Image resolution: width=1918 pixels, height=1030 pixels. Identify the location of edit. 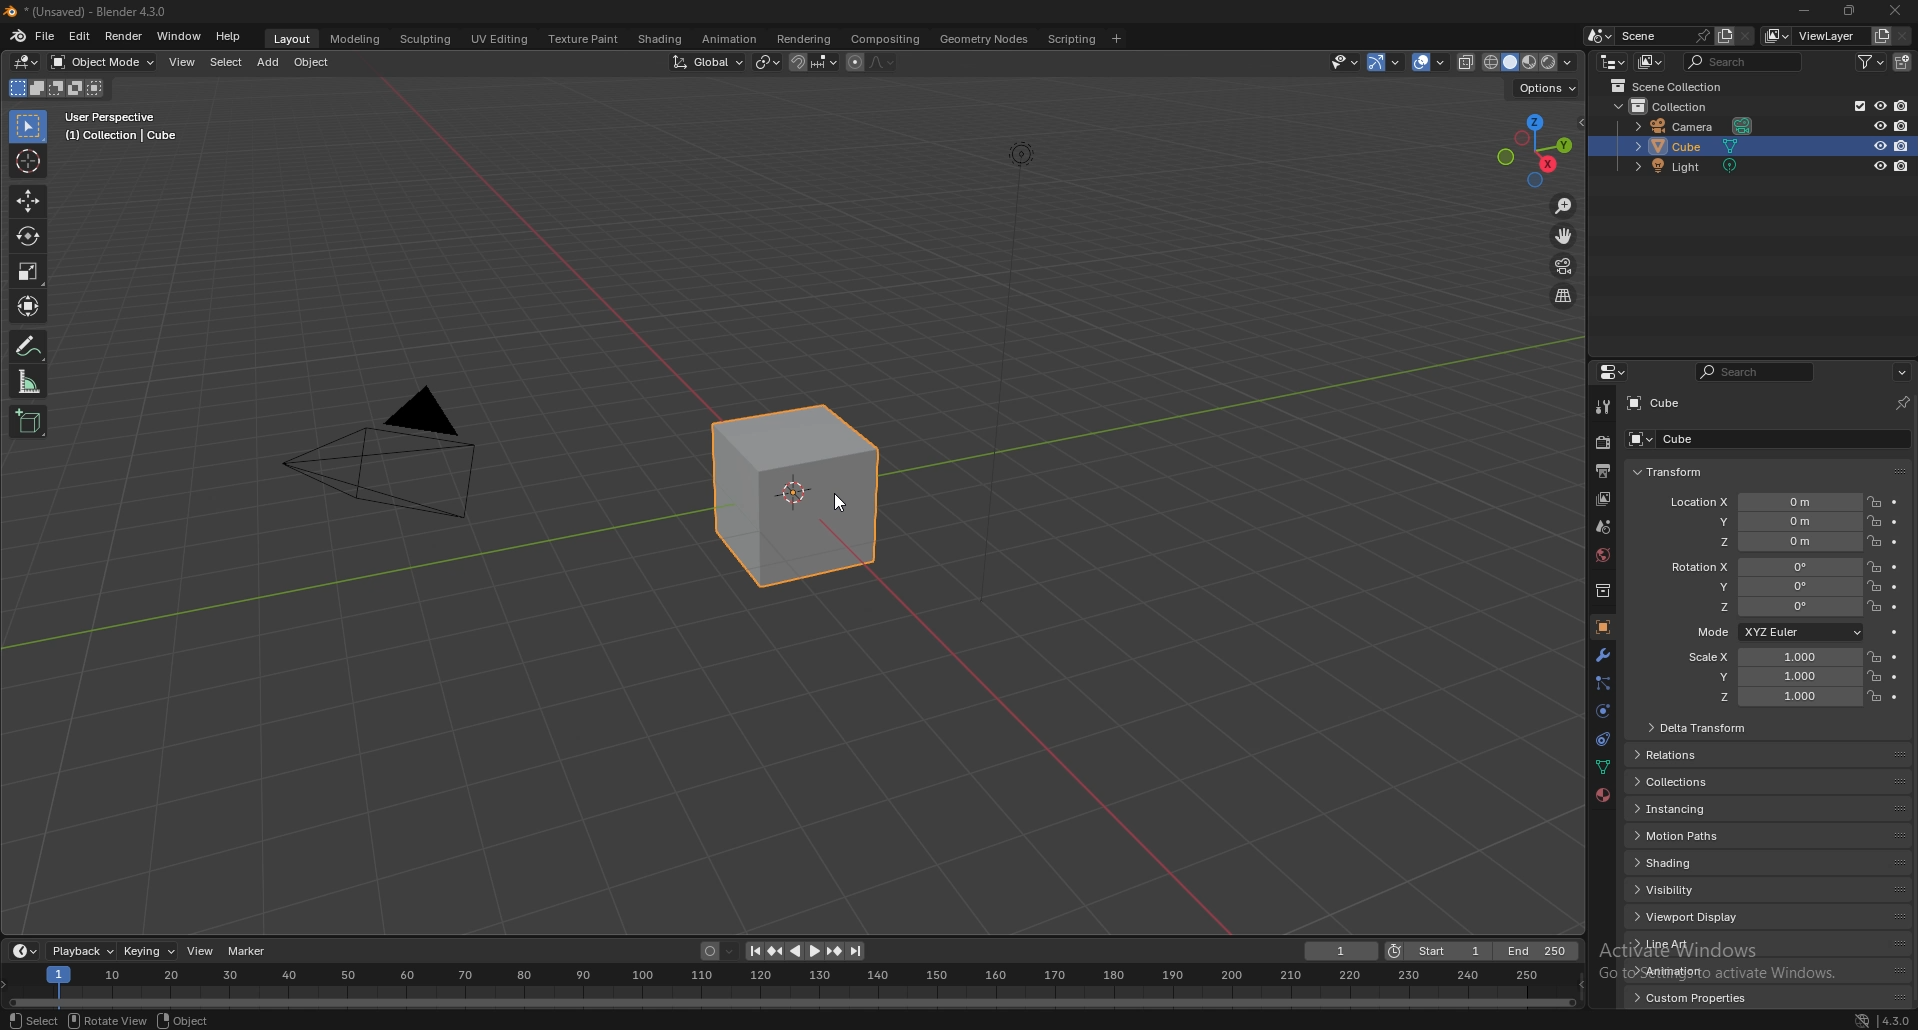
(80, 36).